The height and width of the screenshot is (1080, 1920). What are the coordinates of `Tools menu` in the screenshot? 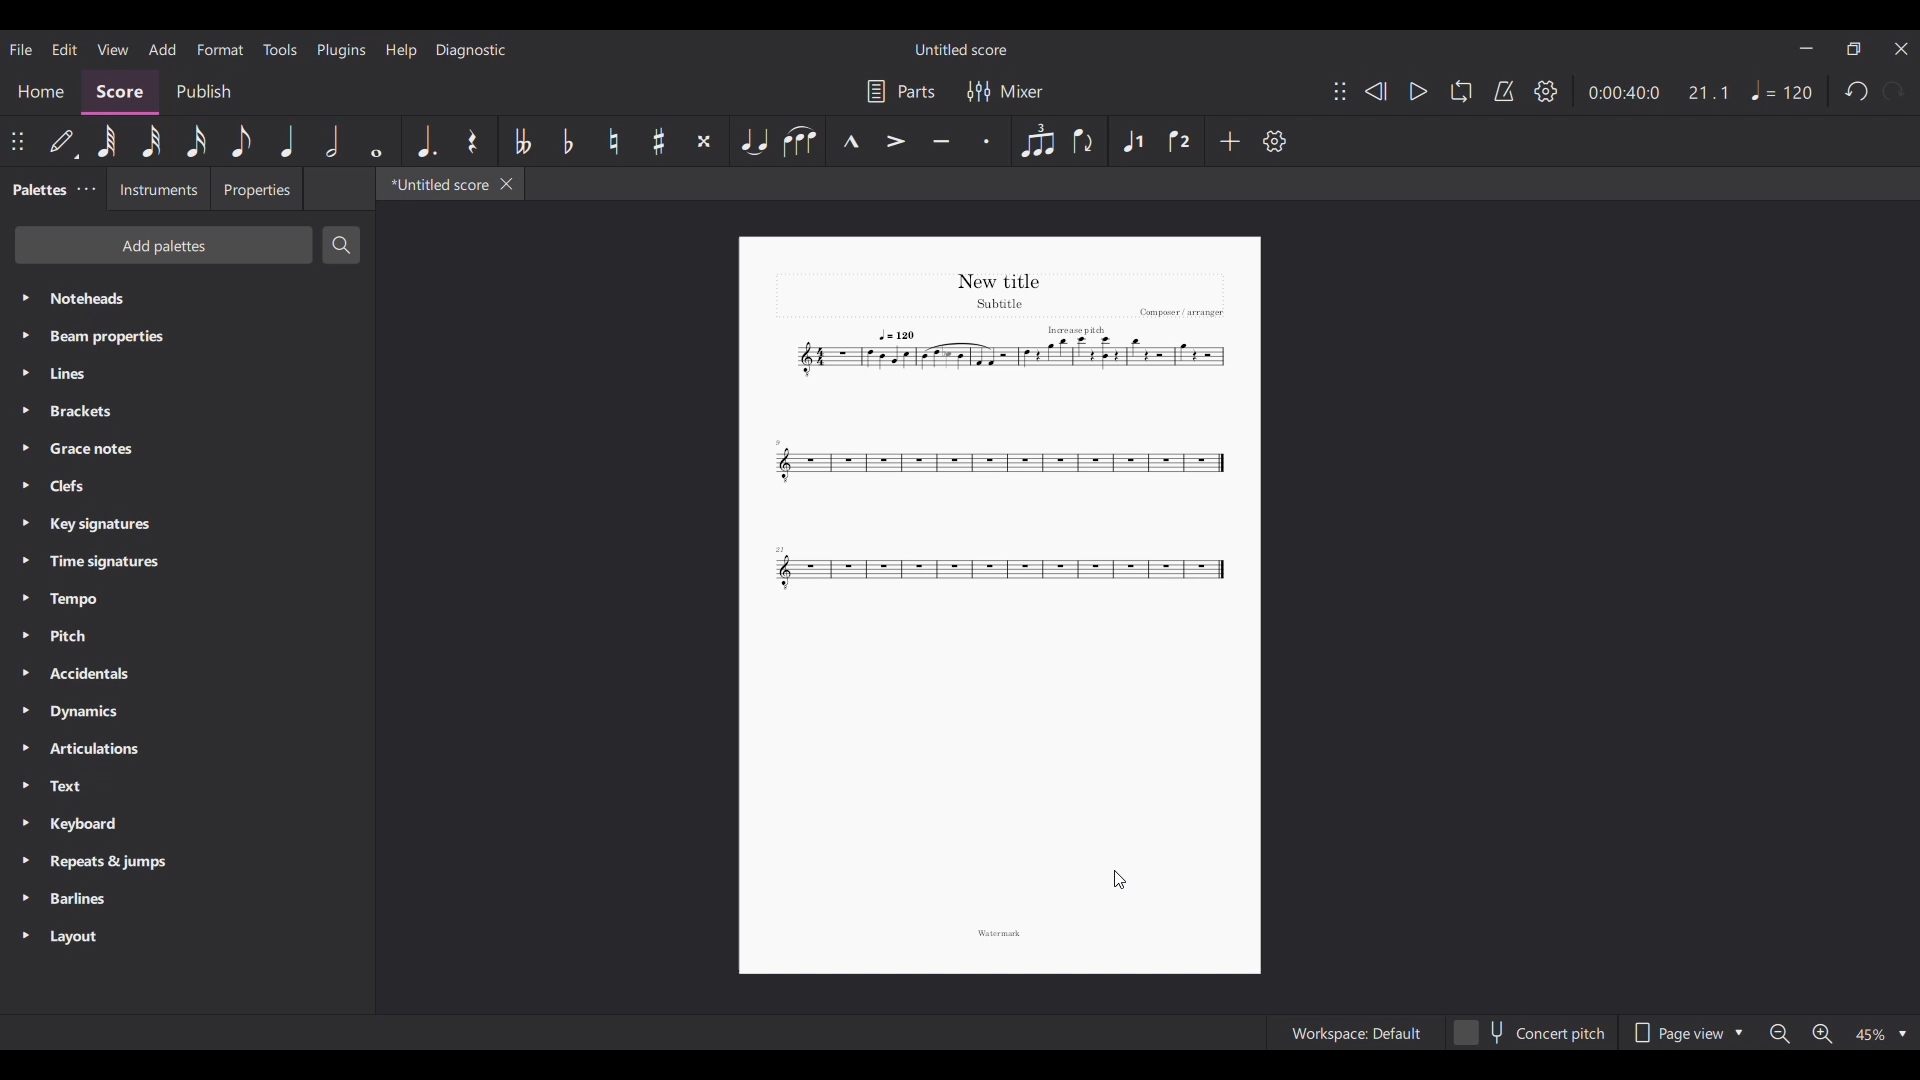 It's located at (279, 49).